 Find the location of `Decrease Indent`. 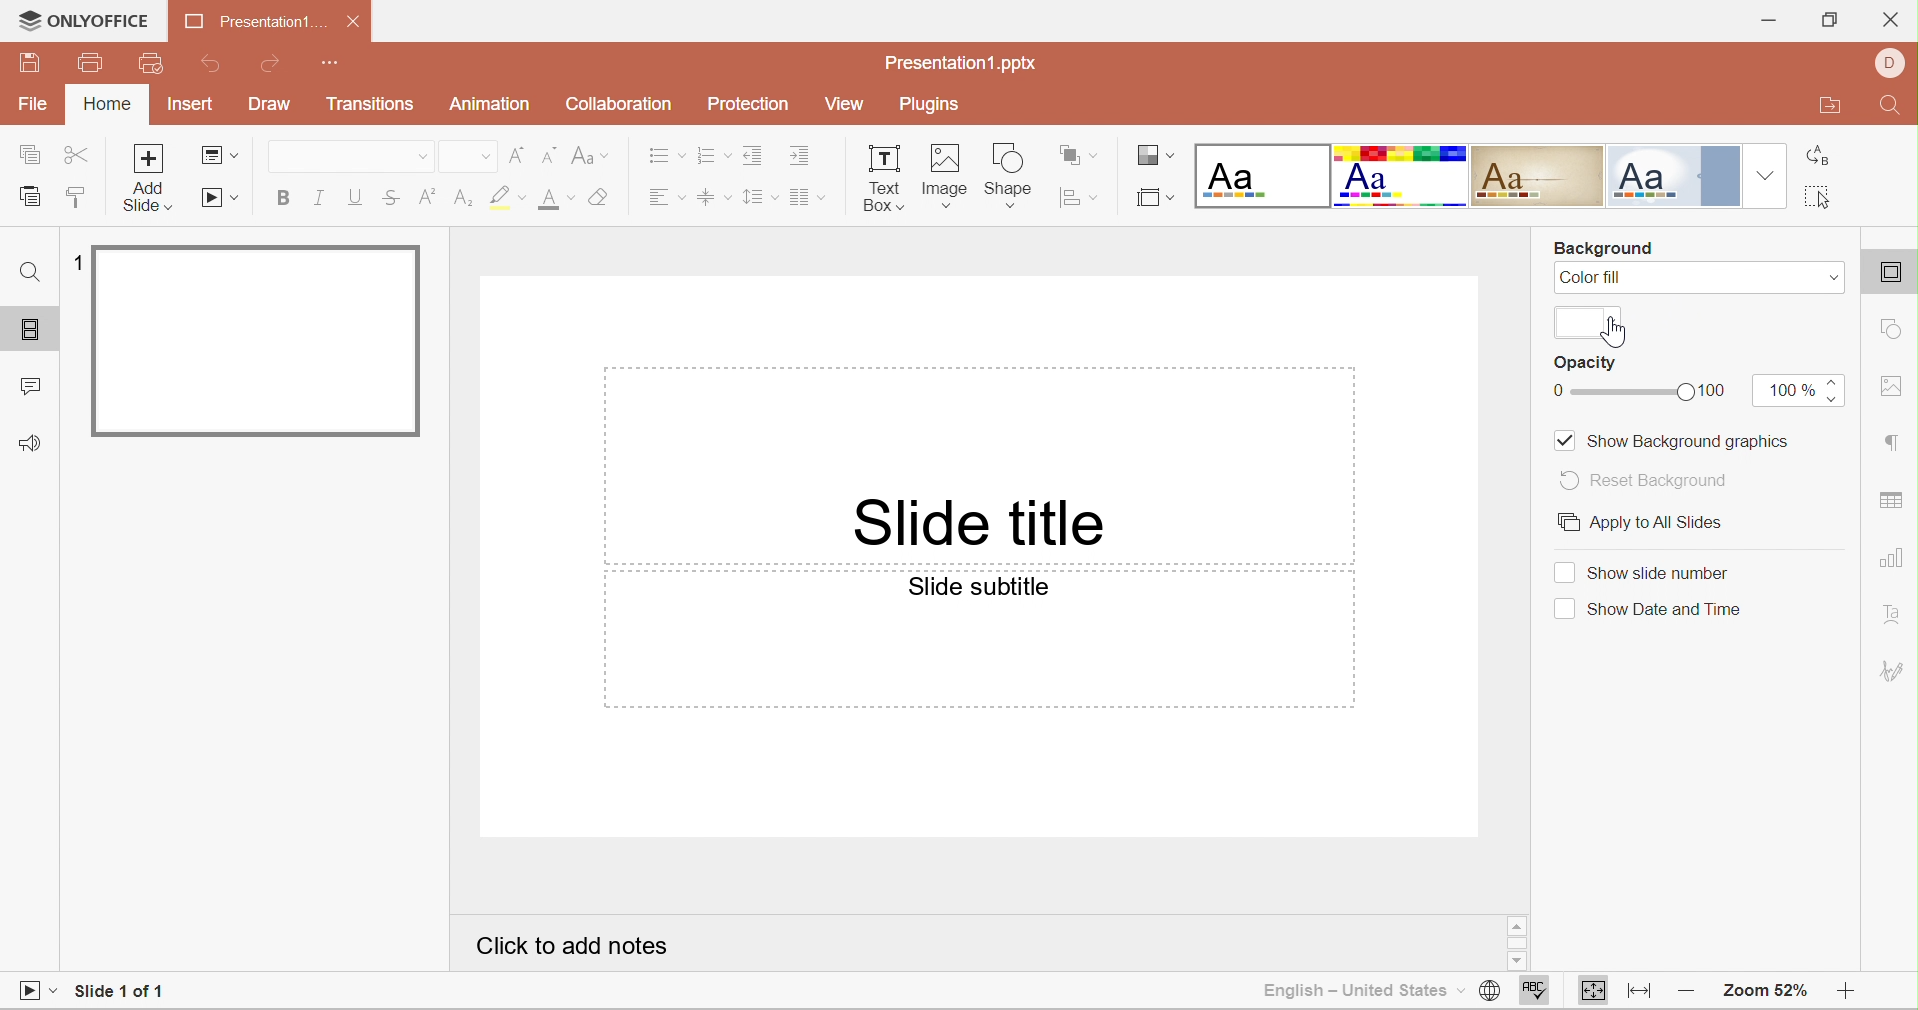

Decrease Indent is located at coordinates (753, 154).